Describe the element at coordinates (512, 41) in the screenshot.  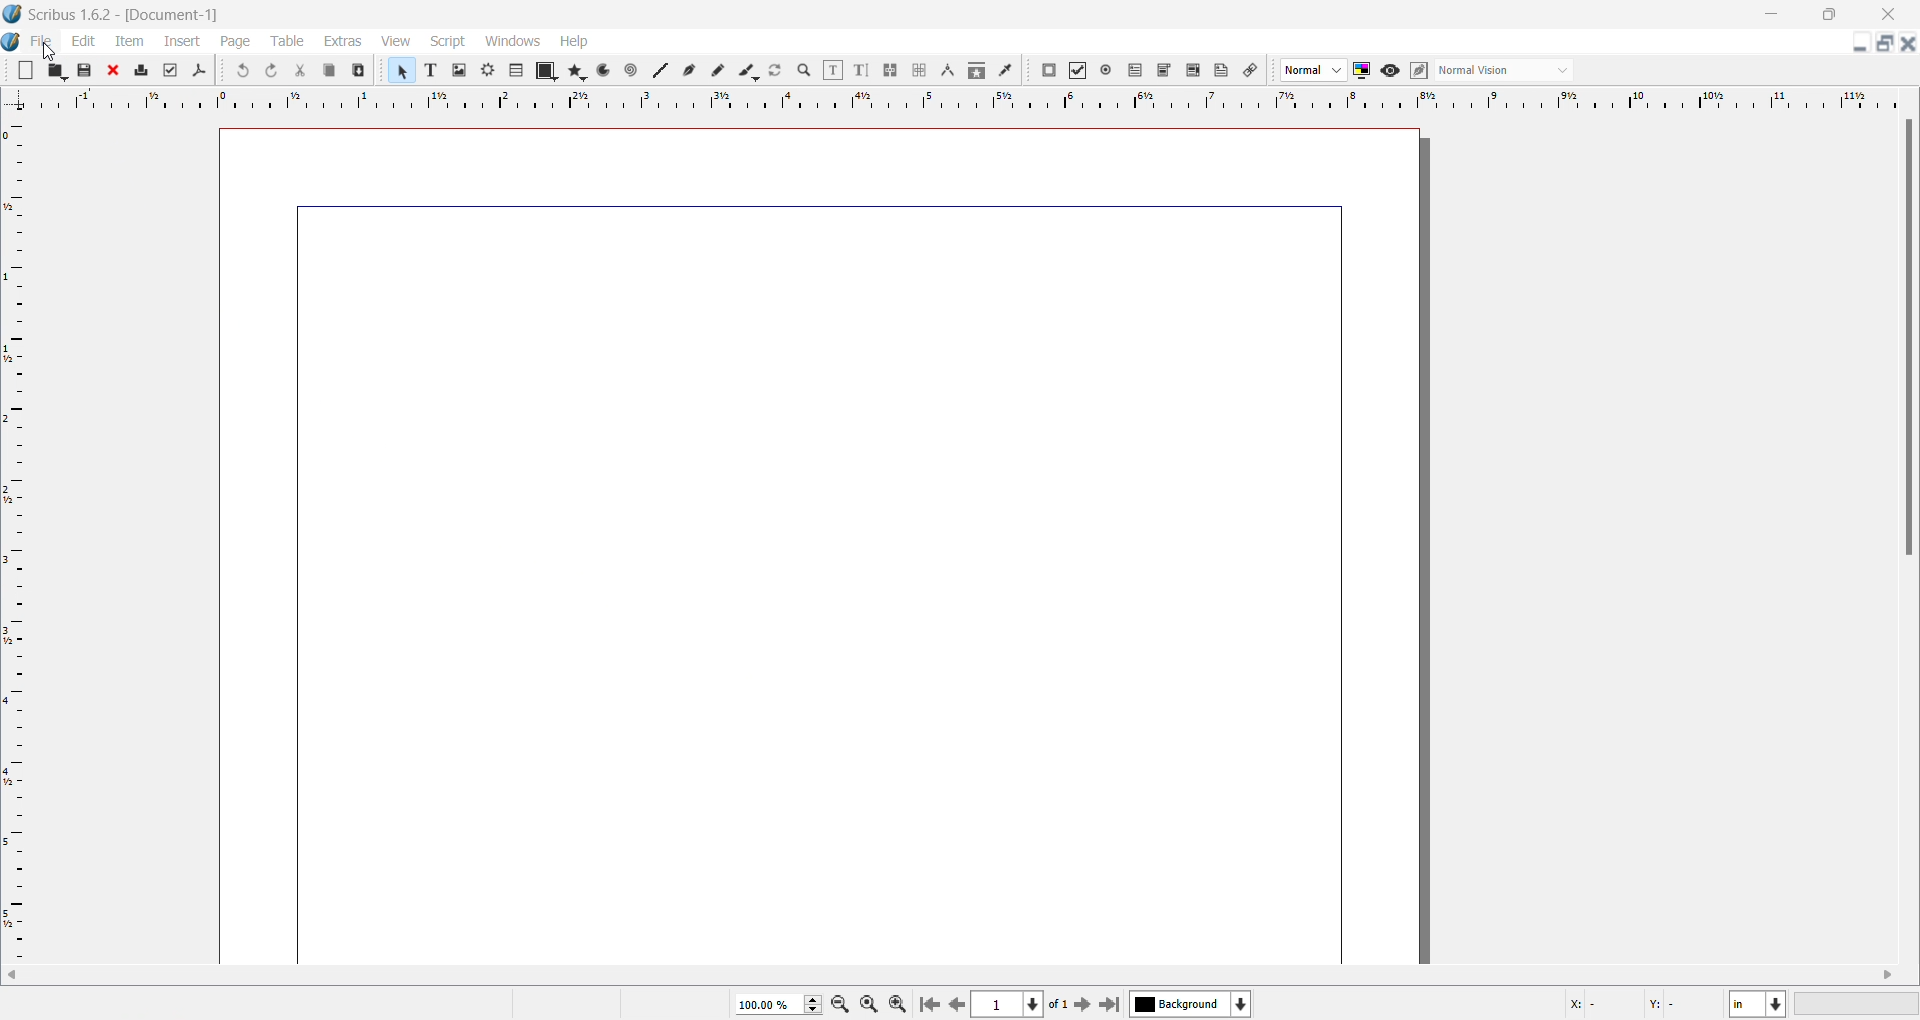
I see `Windows` at that location.